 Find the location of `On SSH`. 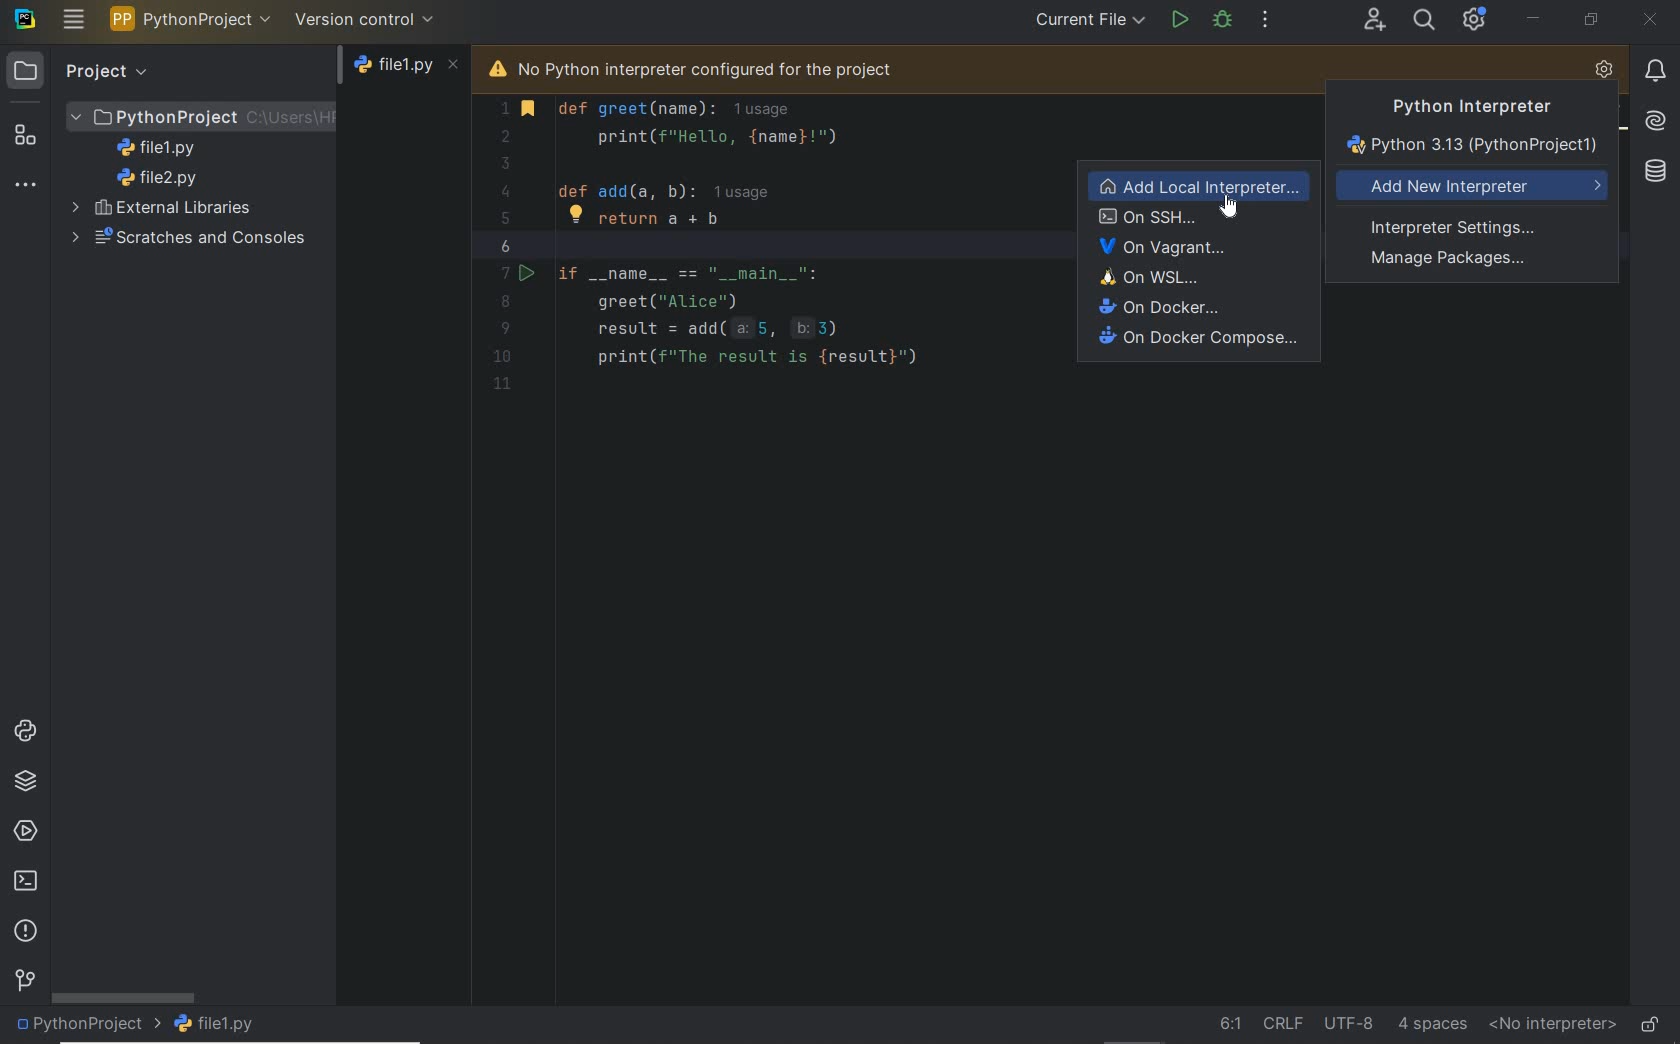

On SSH is located at coordinates (1200, 219).